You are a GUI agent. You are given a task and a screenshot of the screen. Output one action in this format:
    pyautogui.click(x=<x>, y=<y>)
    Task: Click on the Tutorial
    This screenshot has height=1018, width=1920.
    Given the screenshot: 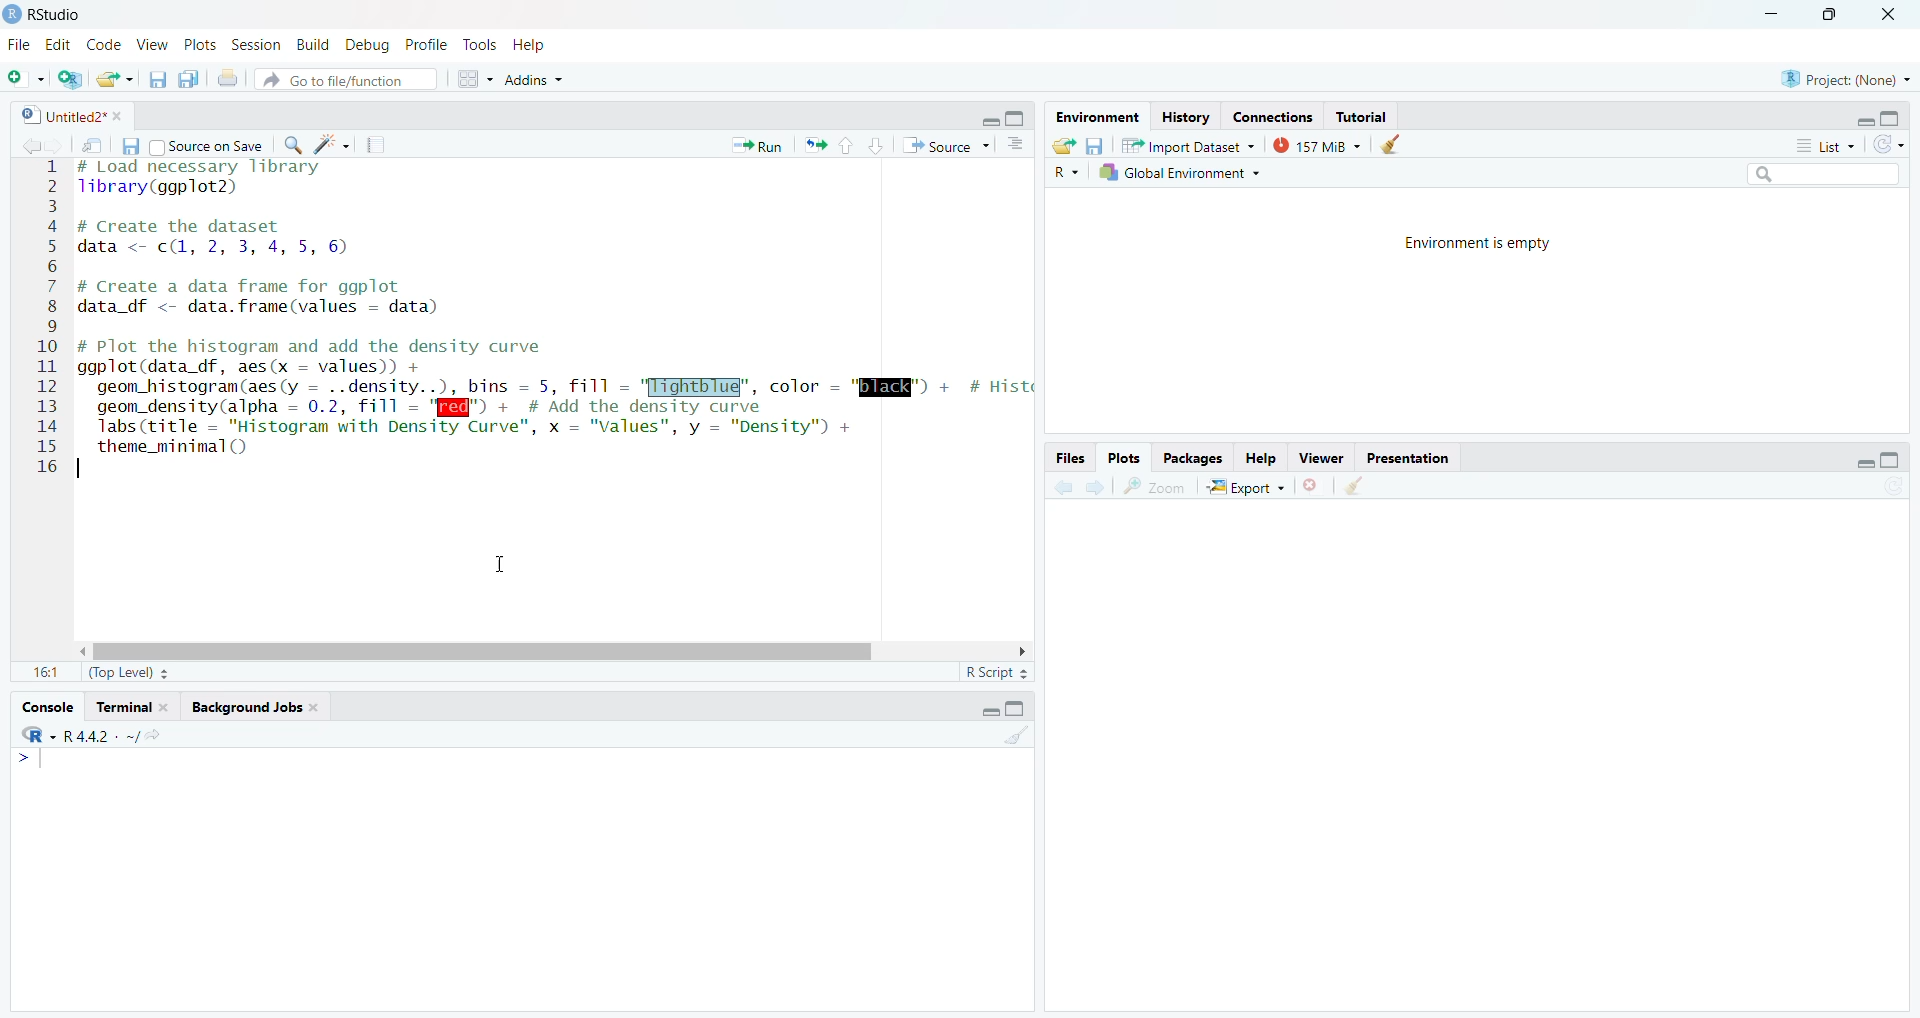 What is the action you would take?
    pyautogui.click(x=1363, y=116)
    